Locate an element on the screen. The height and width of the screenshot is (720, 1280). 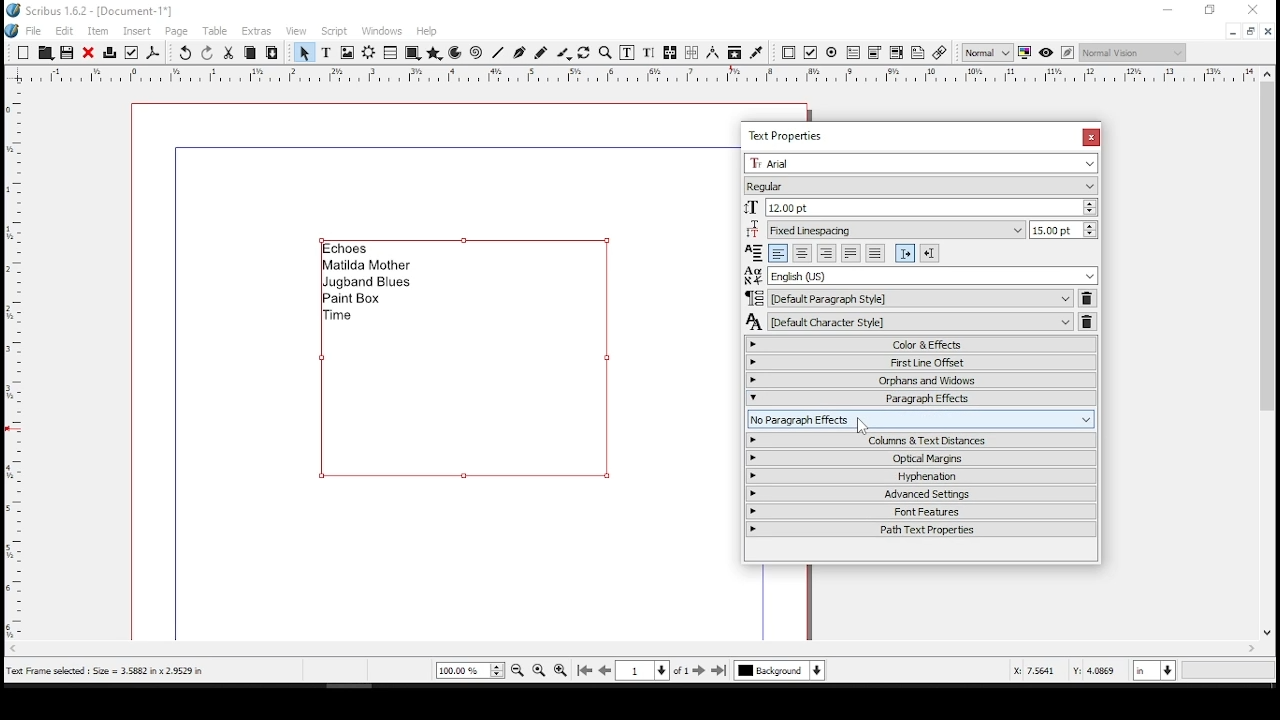
language is located at coordinates (921, 275).